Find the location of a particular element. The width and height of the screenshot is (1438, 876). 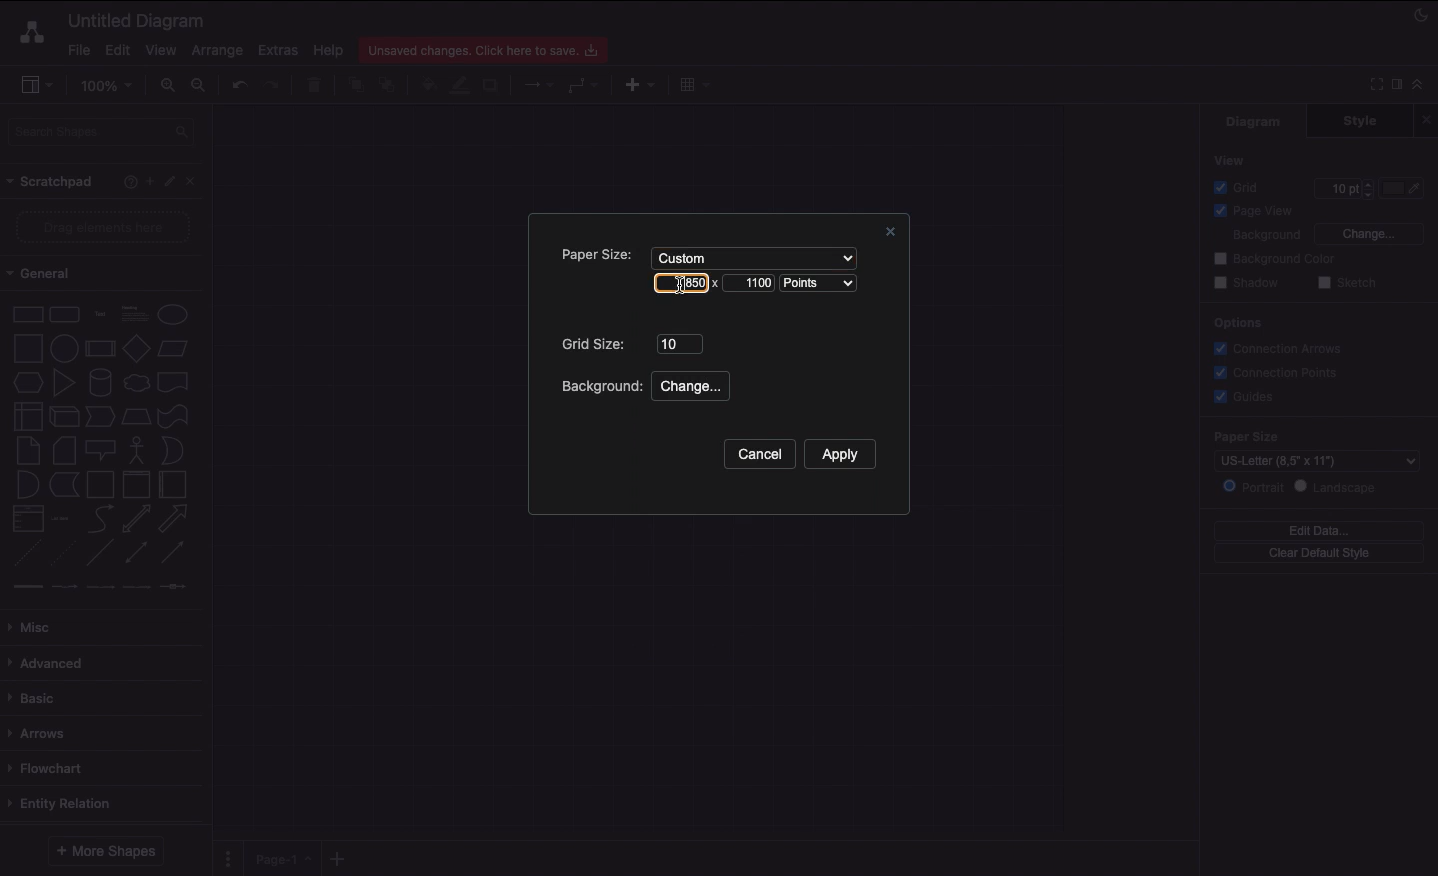

Drag elements here is located at coordinates (106, 227).